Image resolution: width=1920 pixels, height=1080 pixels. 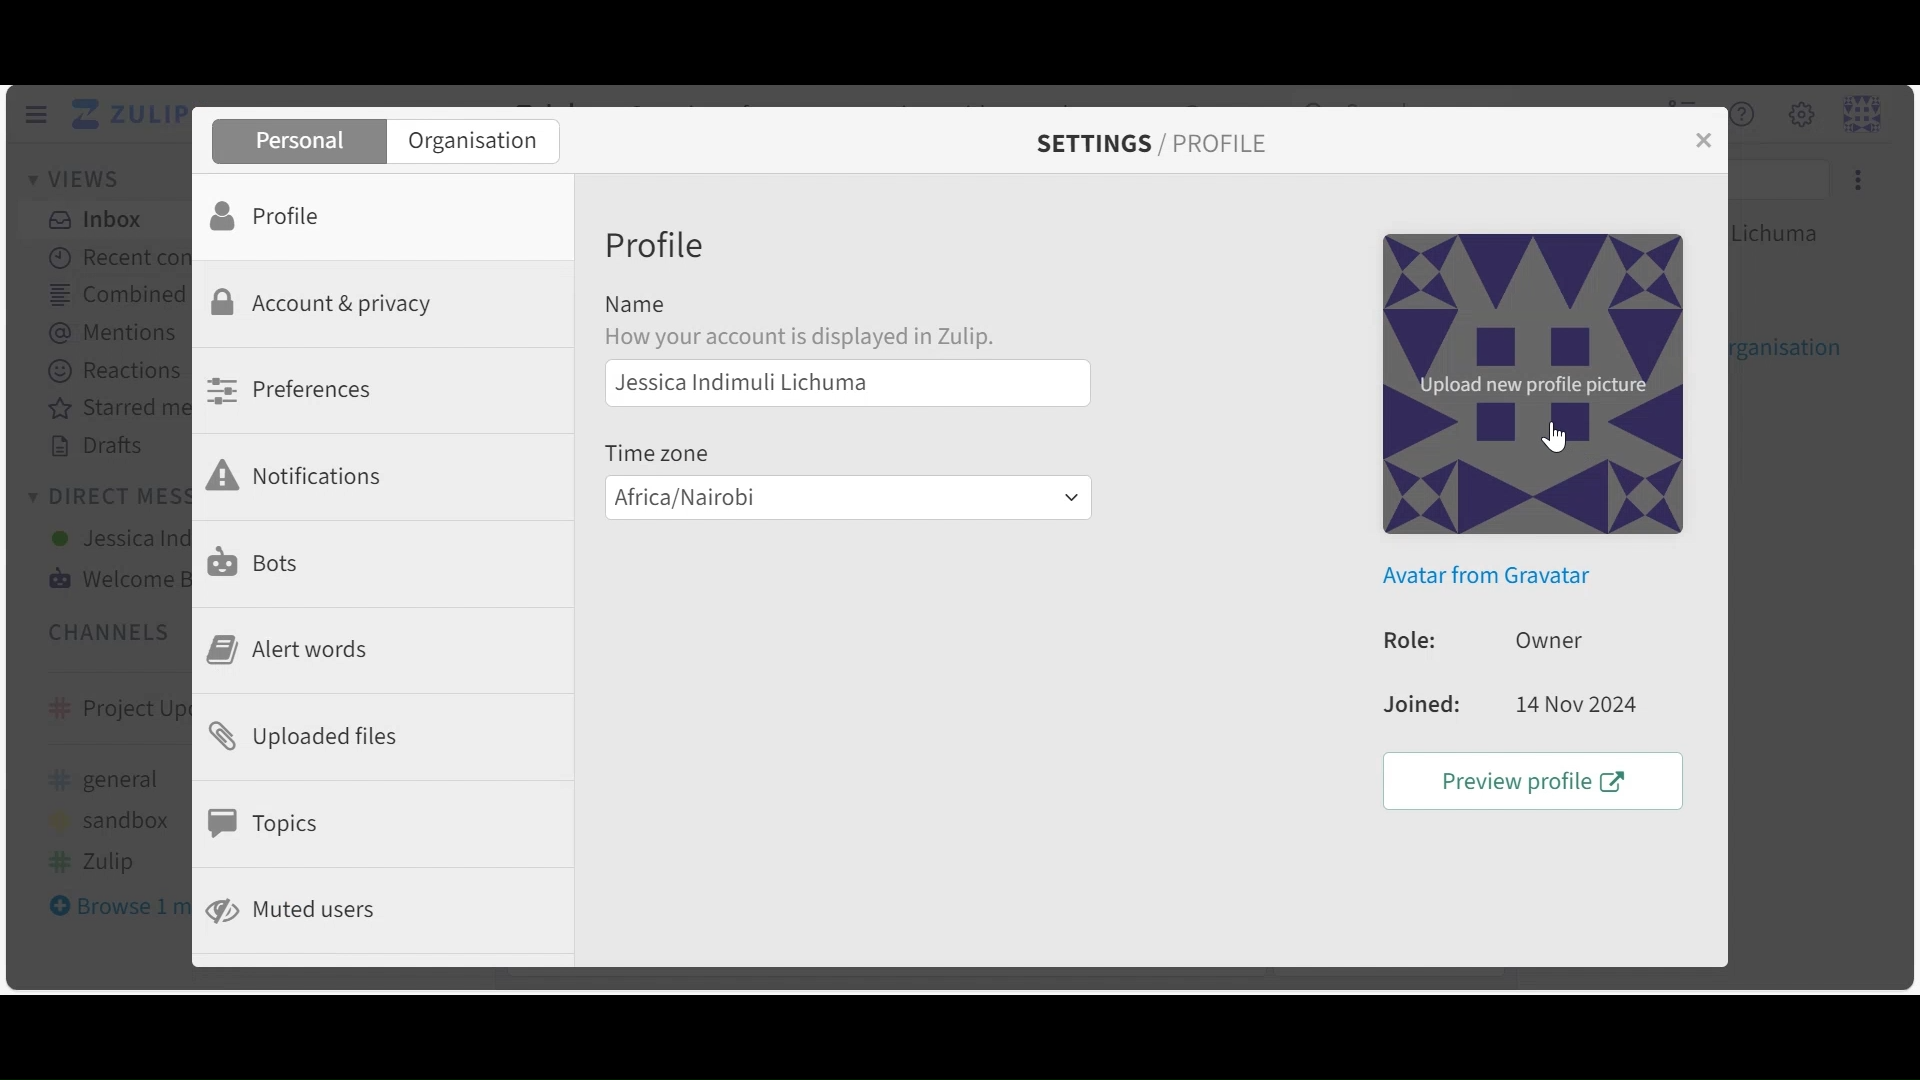 What do you see at coordinates (284, 647) in the screenshot?
I see `Alert Words` at bounding box center [284, 647].